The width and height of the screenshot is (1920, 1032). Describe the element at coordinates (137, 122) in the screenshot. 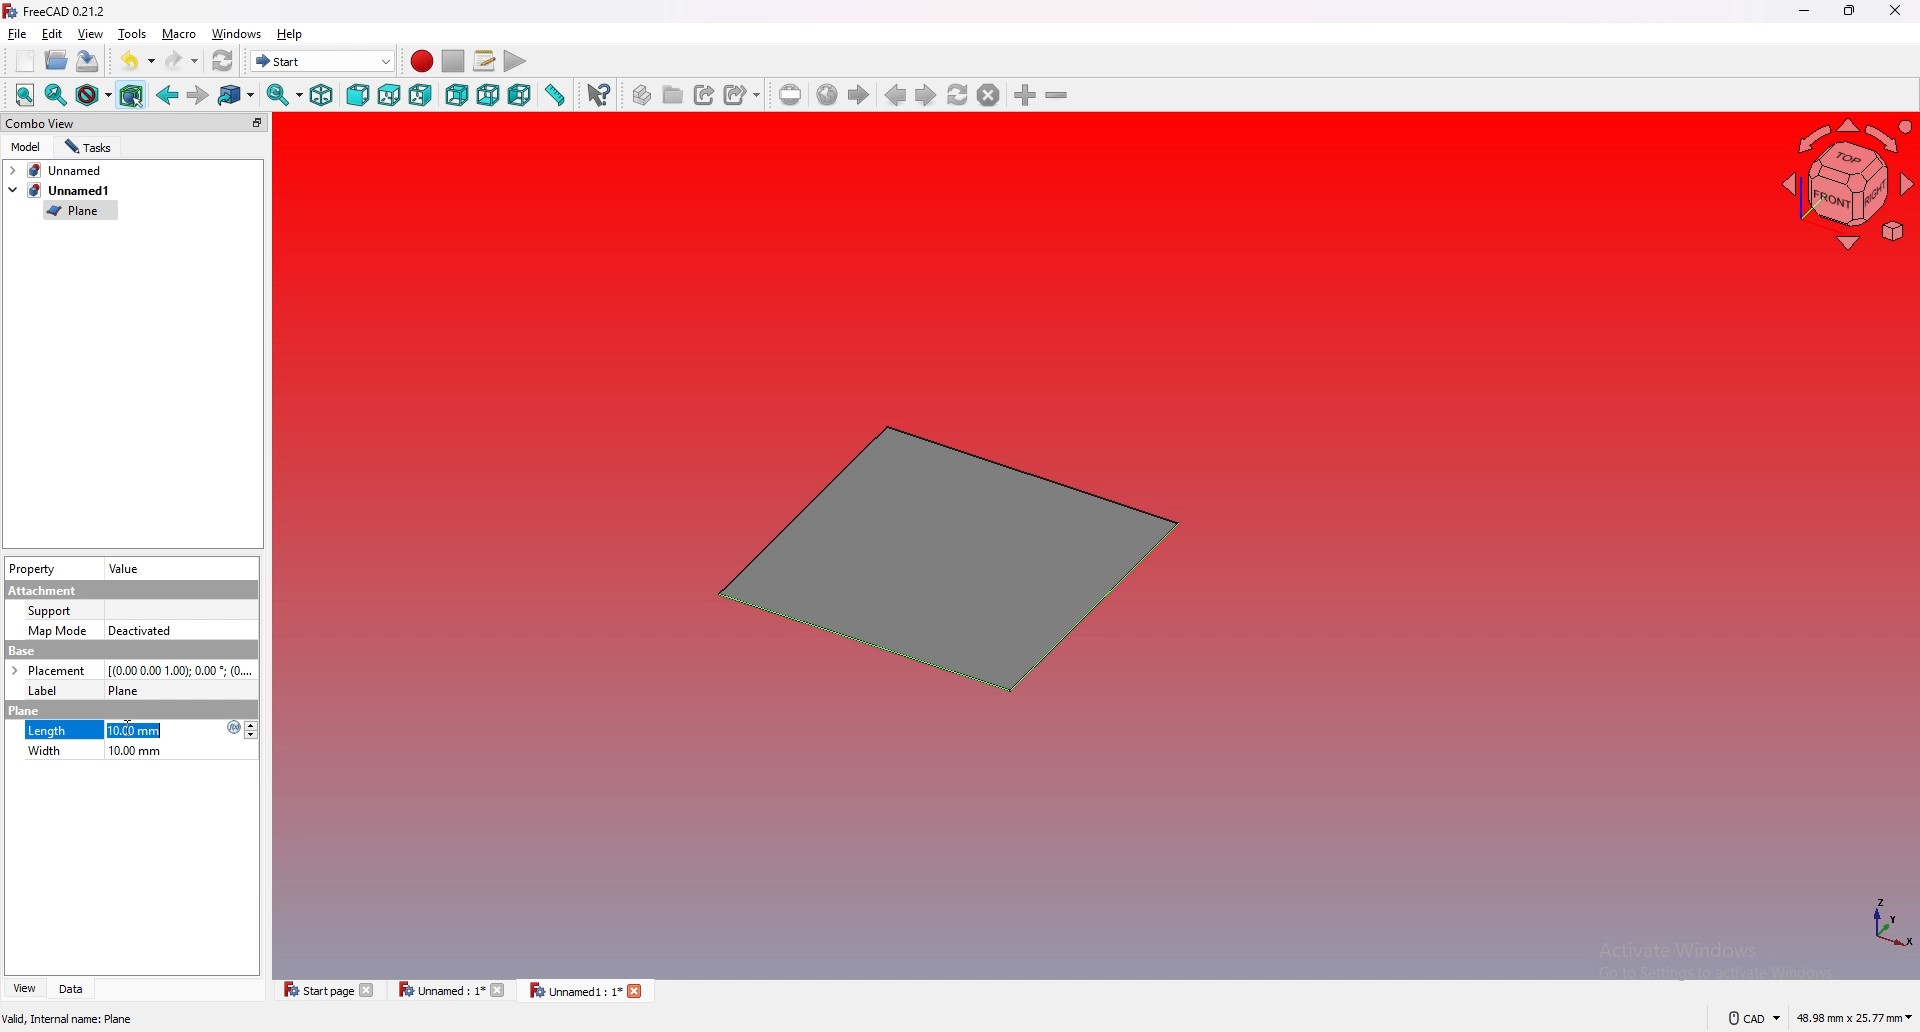

I see `combo view` at that location.